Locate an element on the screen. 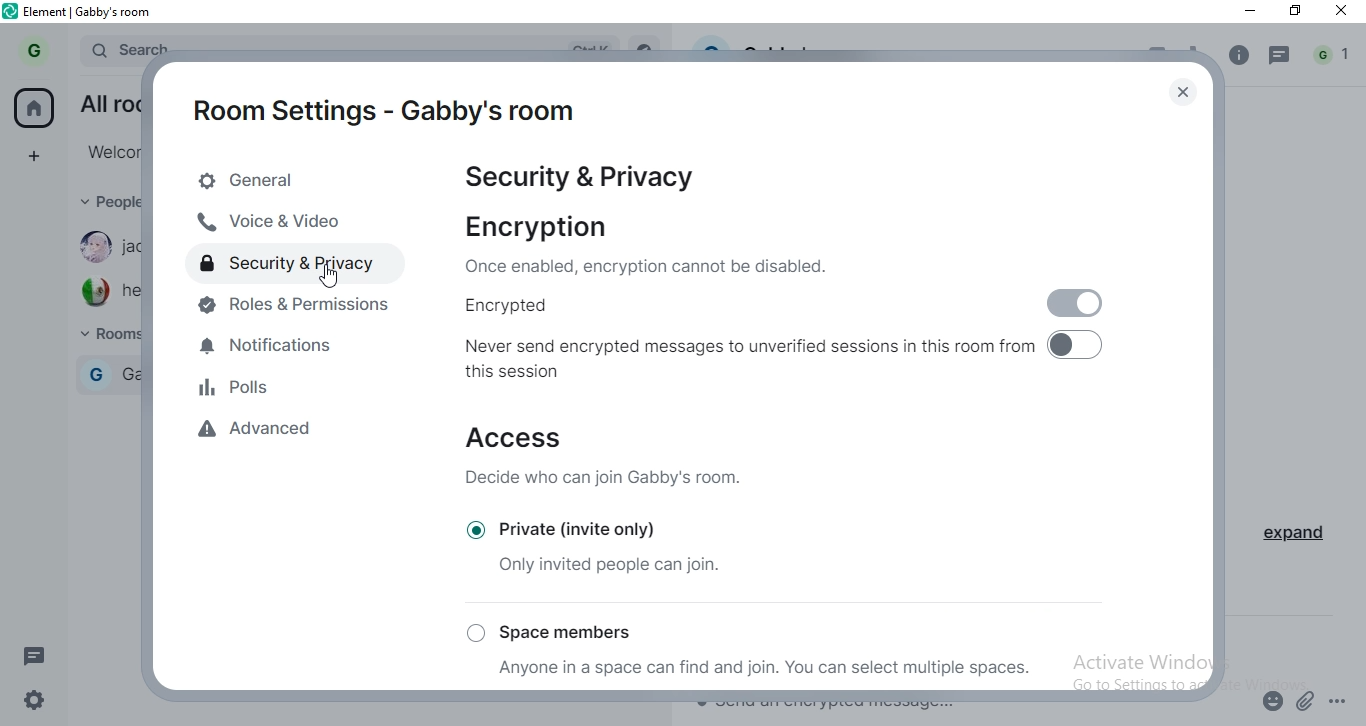  all rooms is located at coordinates (108, 101).